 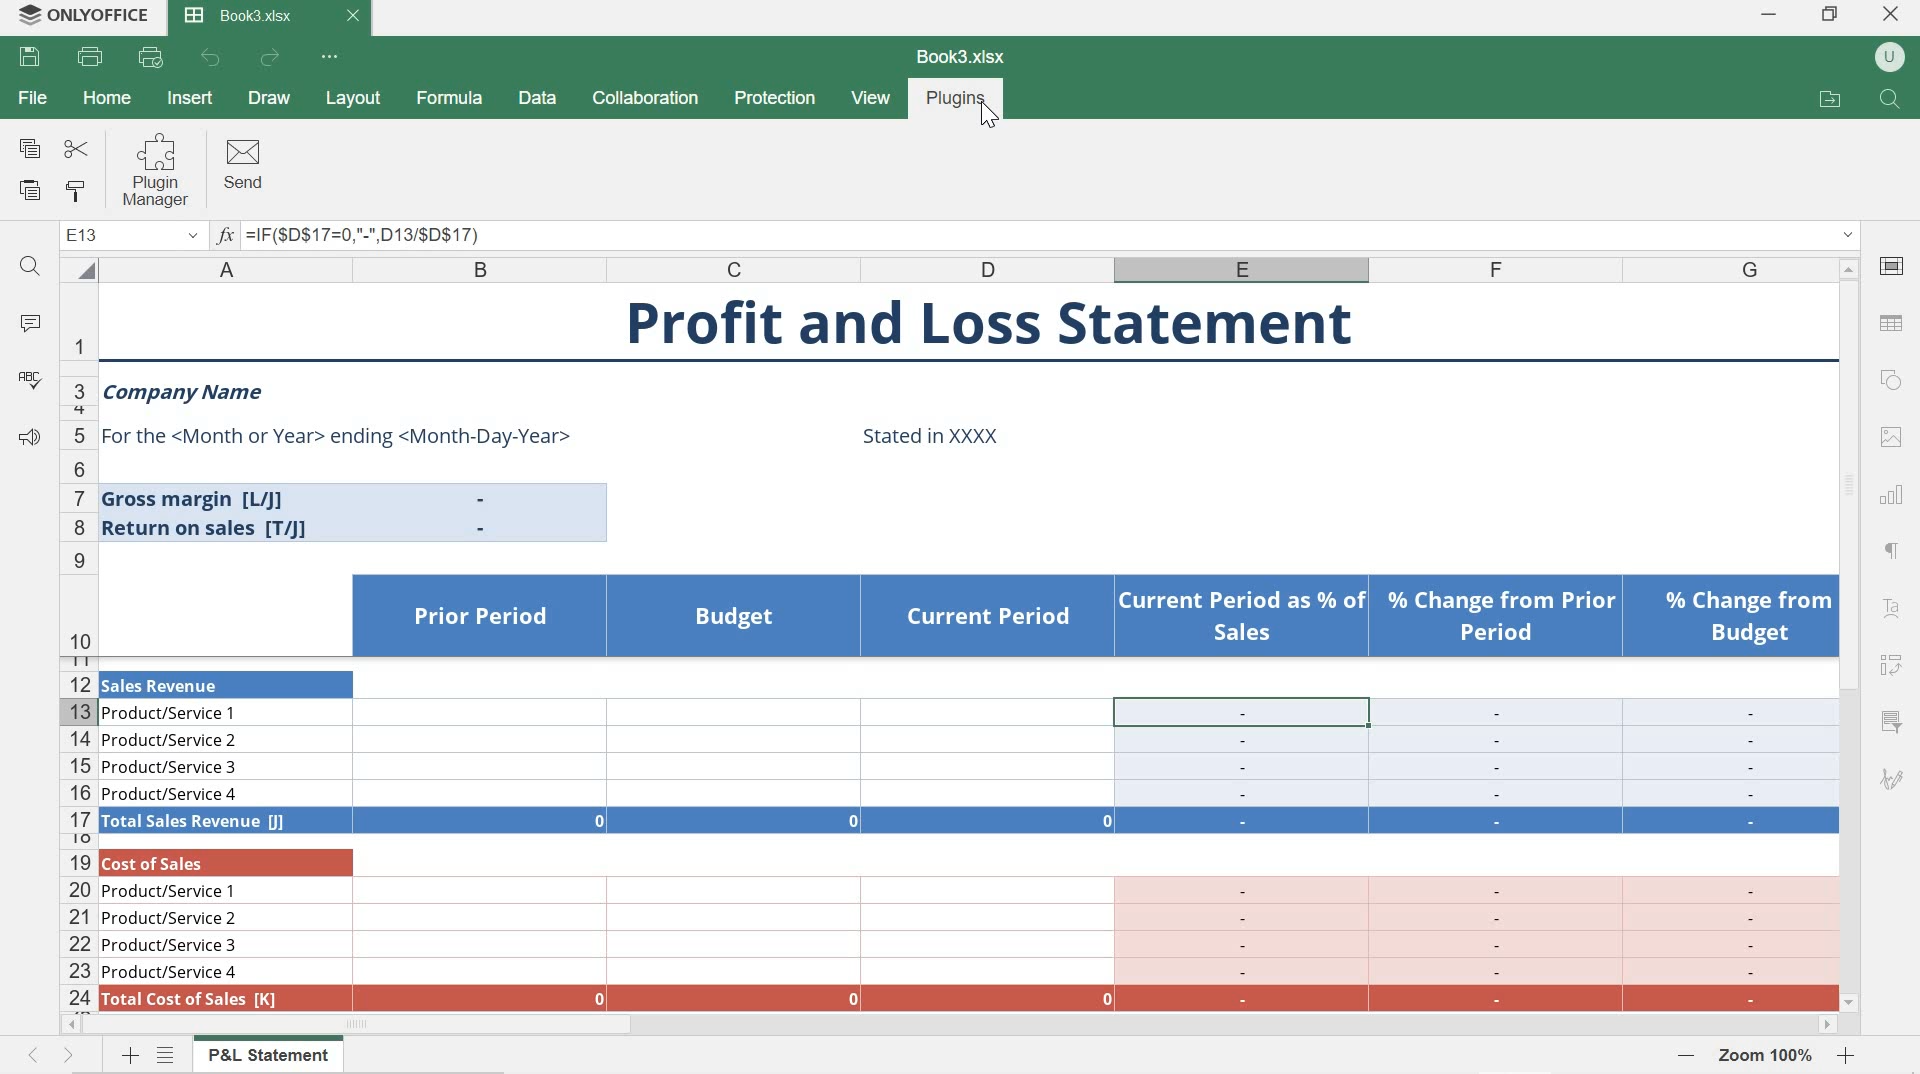 What do you see at coordinates (106, 17) in the screenshot?
I see `onlyoffice` at bounding box center [106, 17].